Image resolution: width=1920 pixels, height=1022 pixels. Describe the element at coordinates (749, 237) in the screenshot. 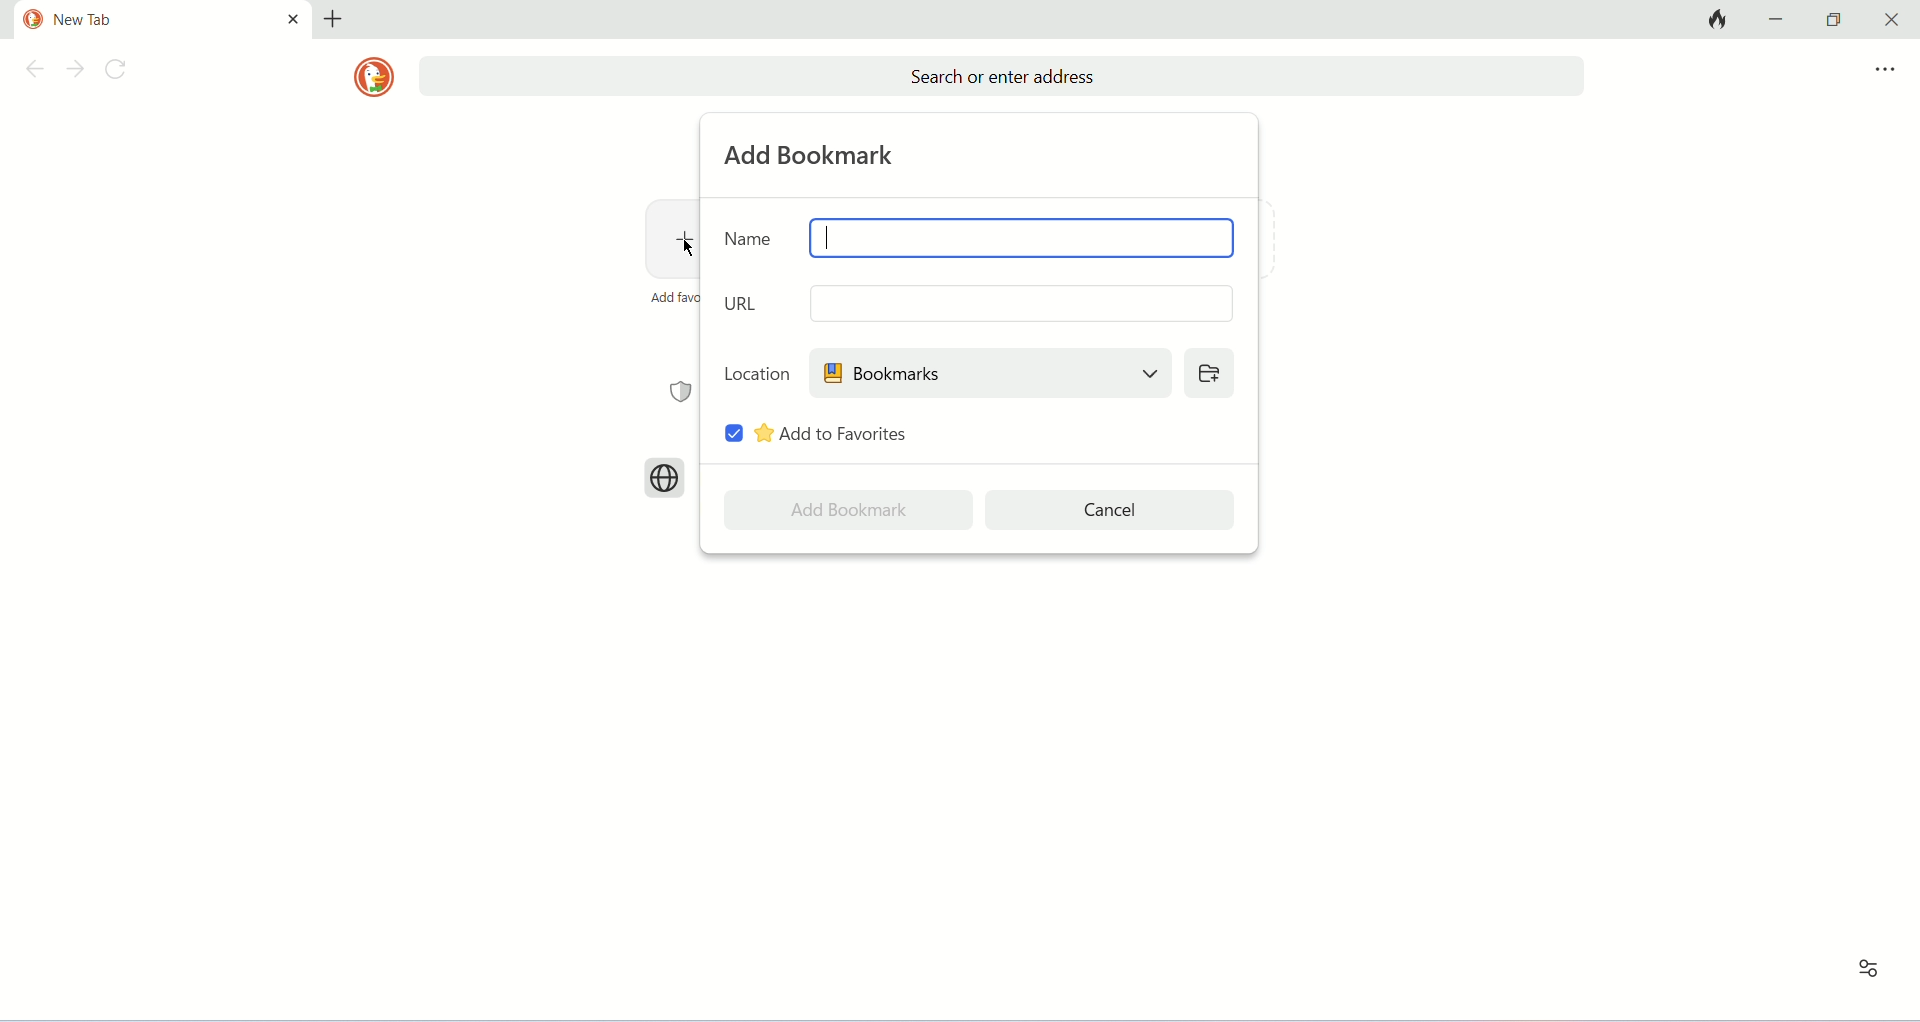

I see `NAME` at that location.